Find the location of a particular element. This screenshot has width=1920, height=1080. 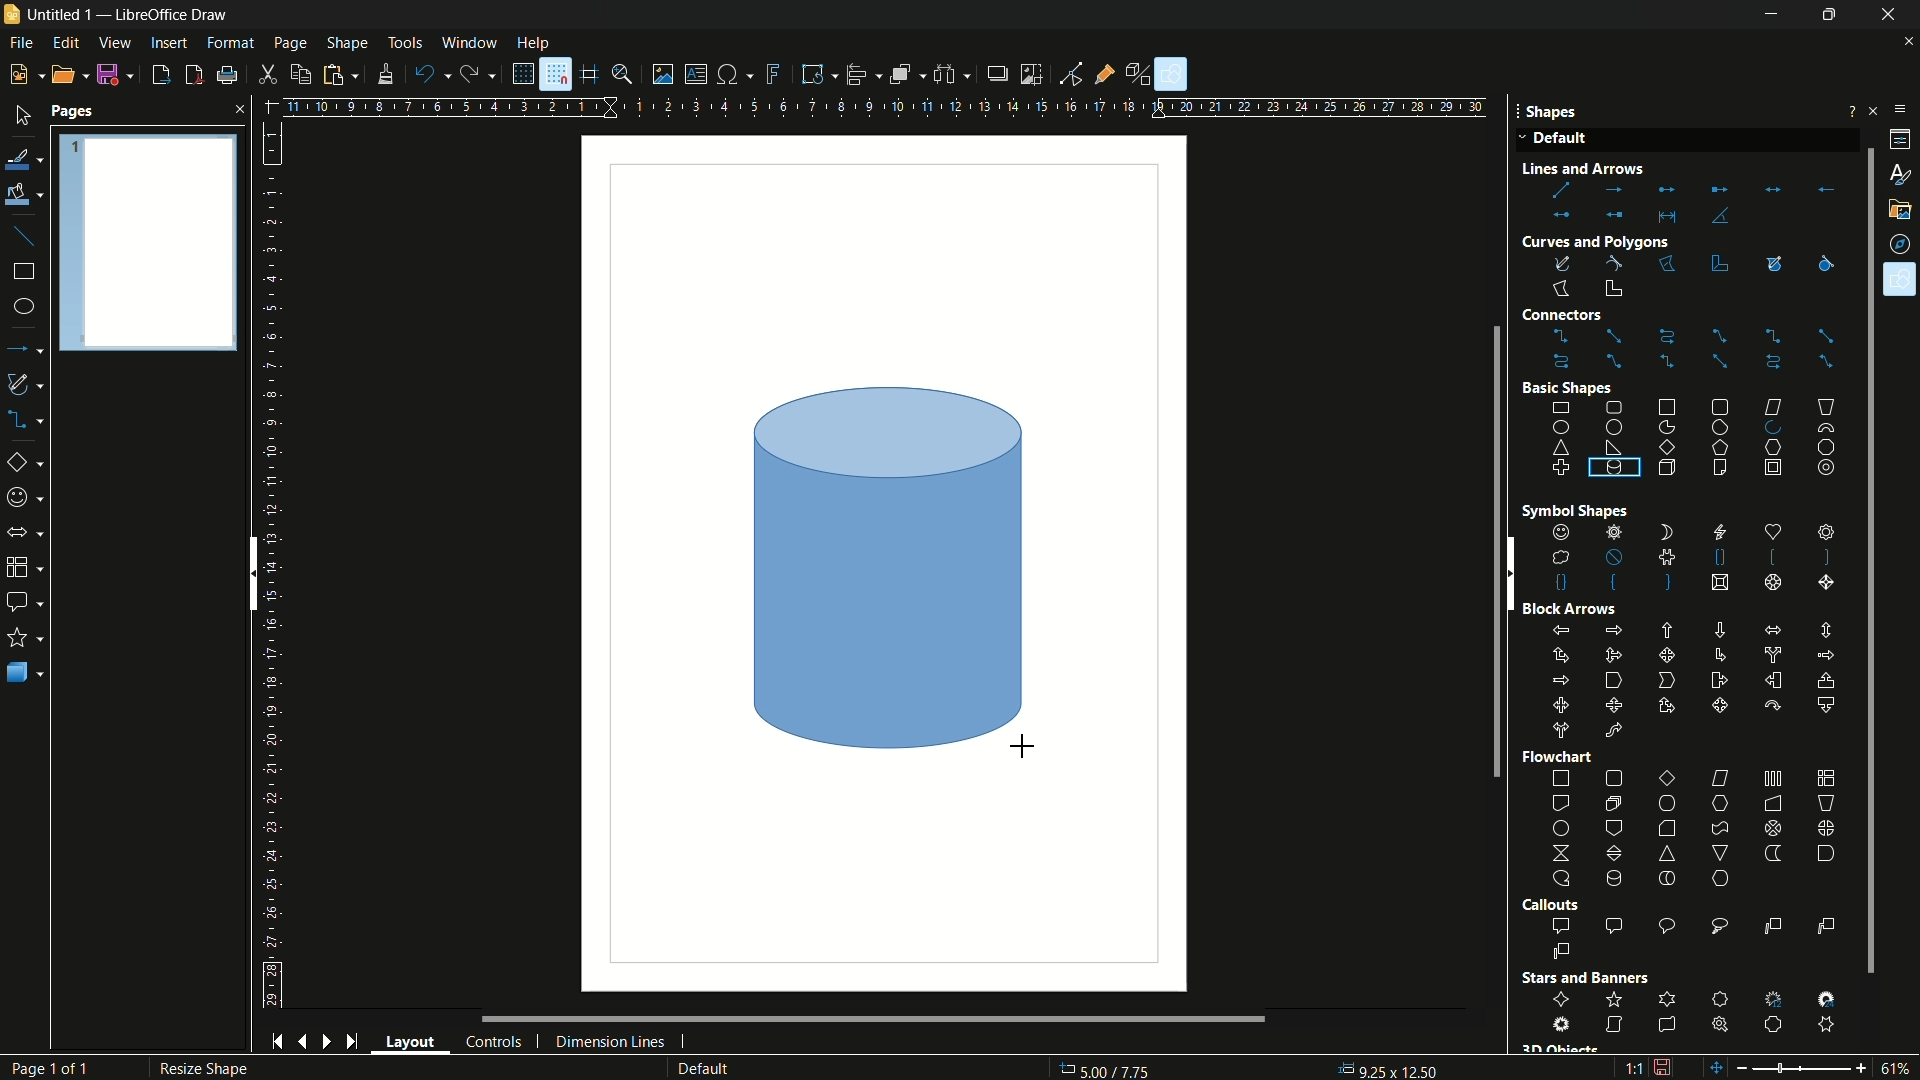

show draw functions is located at coordinates (1173, 74).